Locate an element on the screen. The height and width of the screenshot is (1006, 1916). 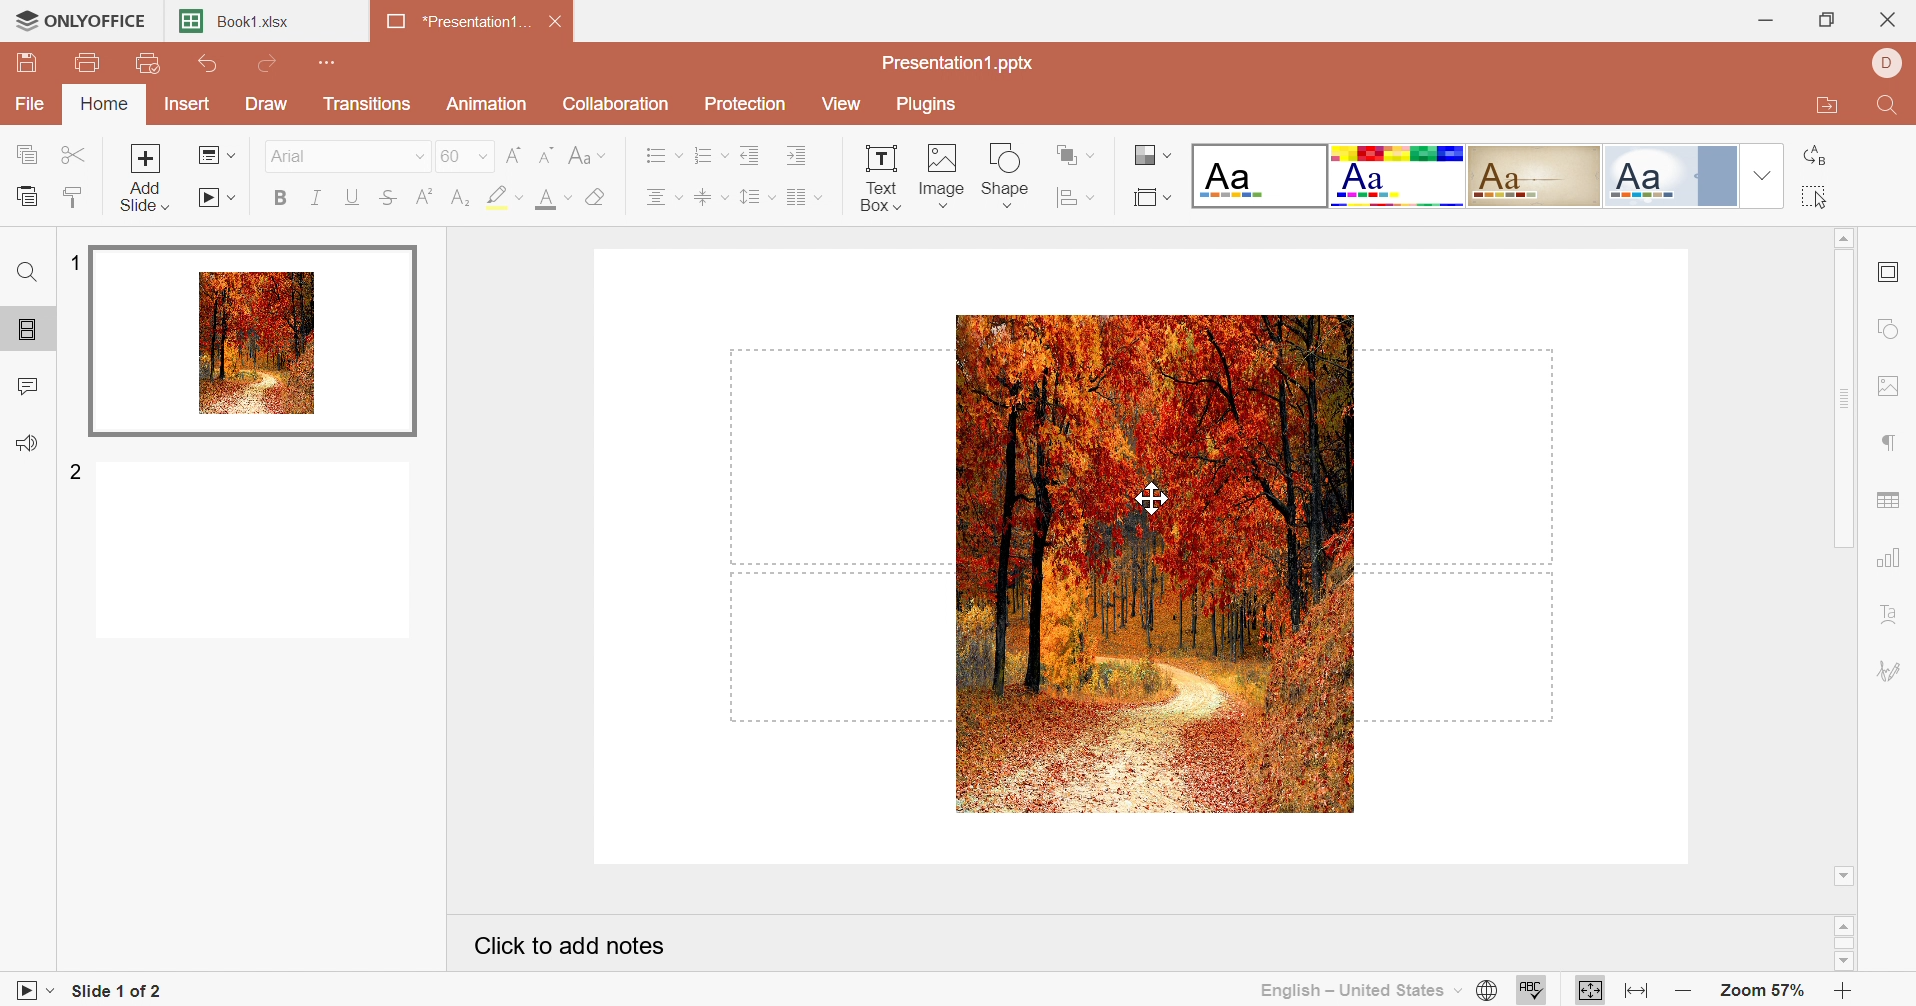
Close is located at coordinates (1887, 19).